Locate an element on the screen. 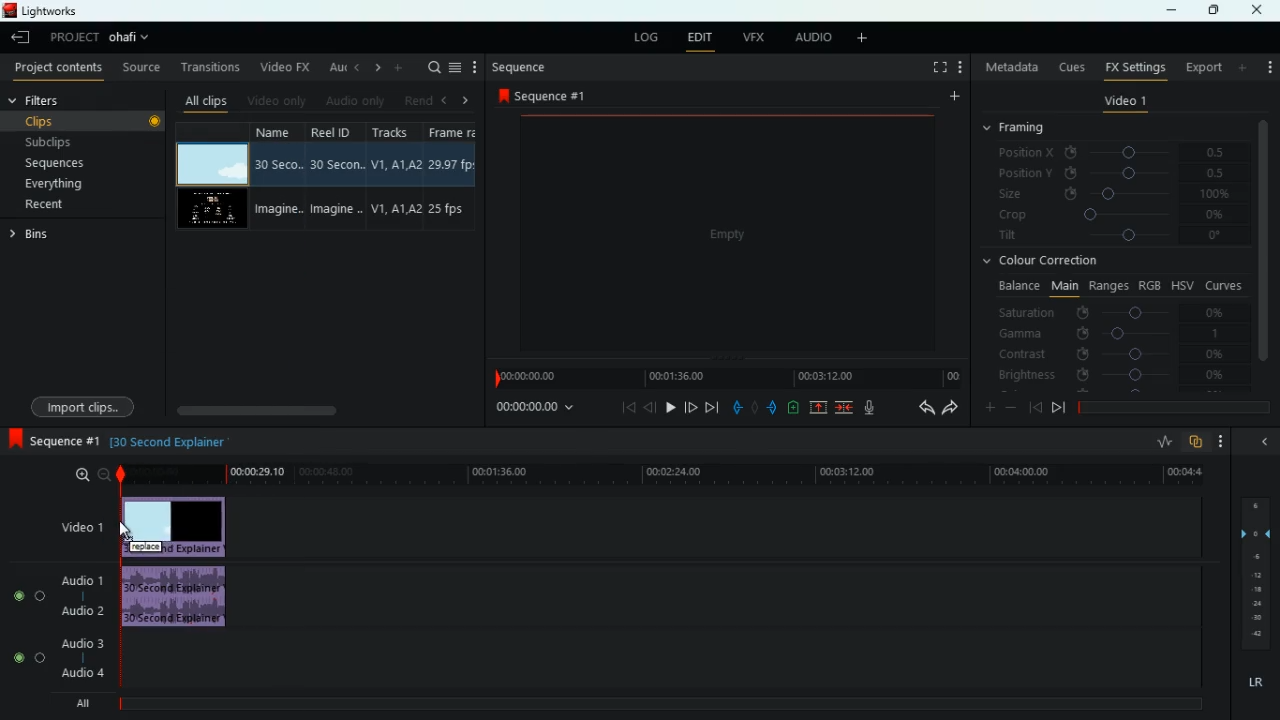  time is located at coordinates (538, 409).